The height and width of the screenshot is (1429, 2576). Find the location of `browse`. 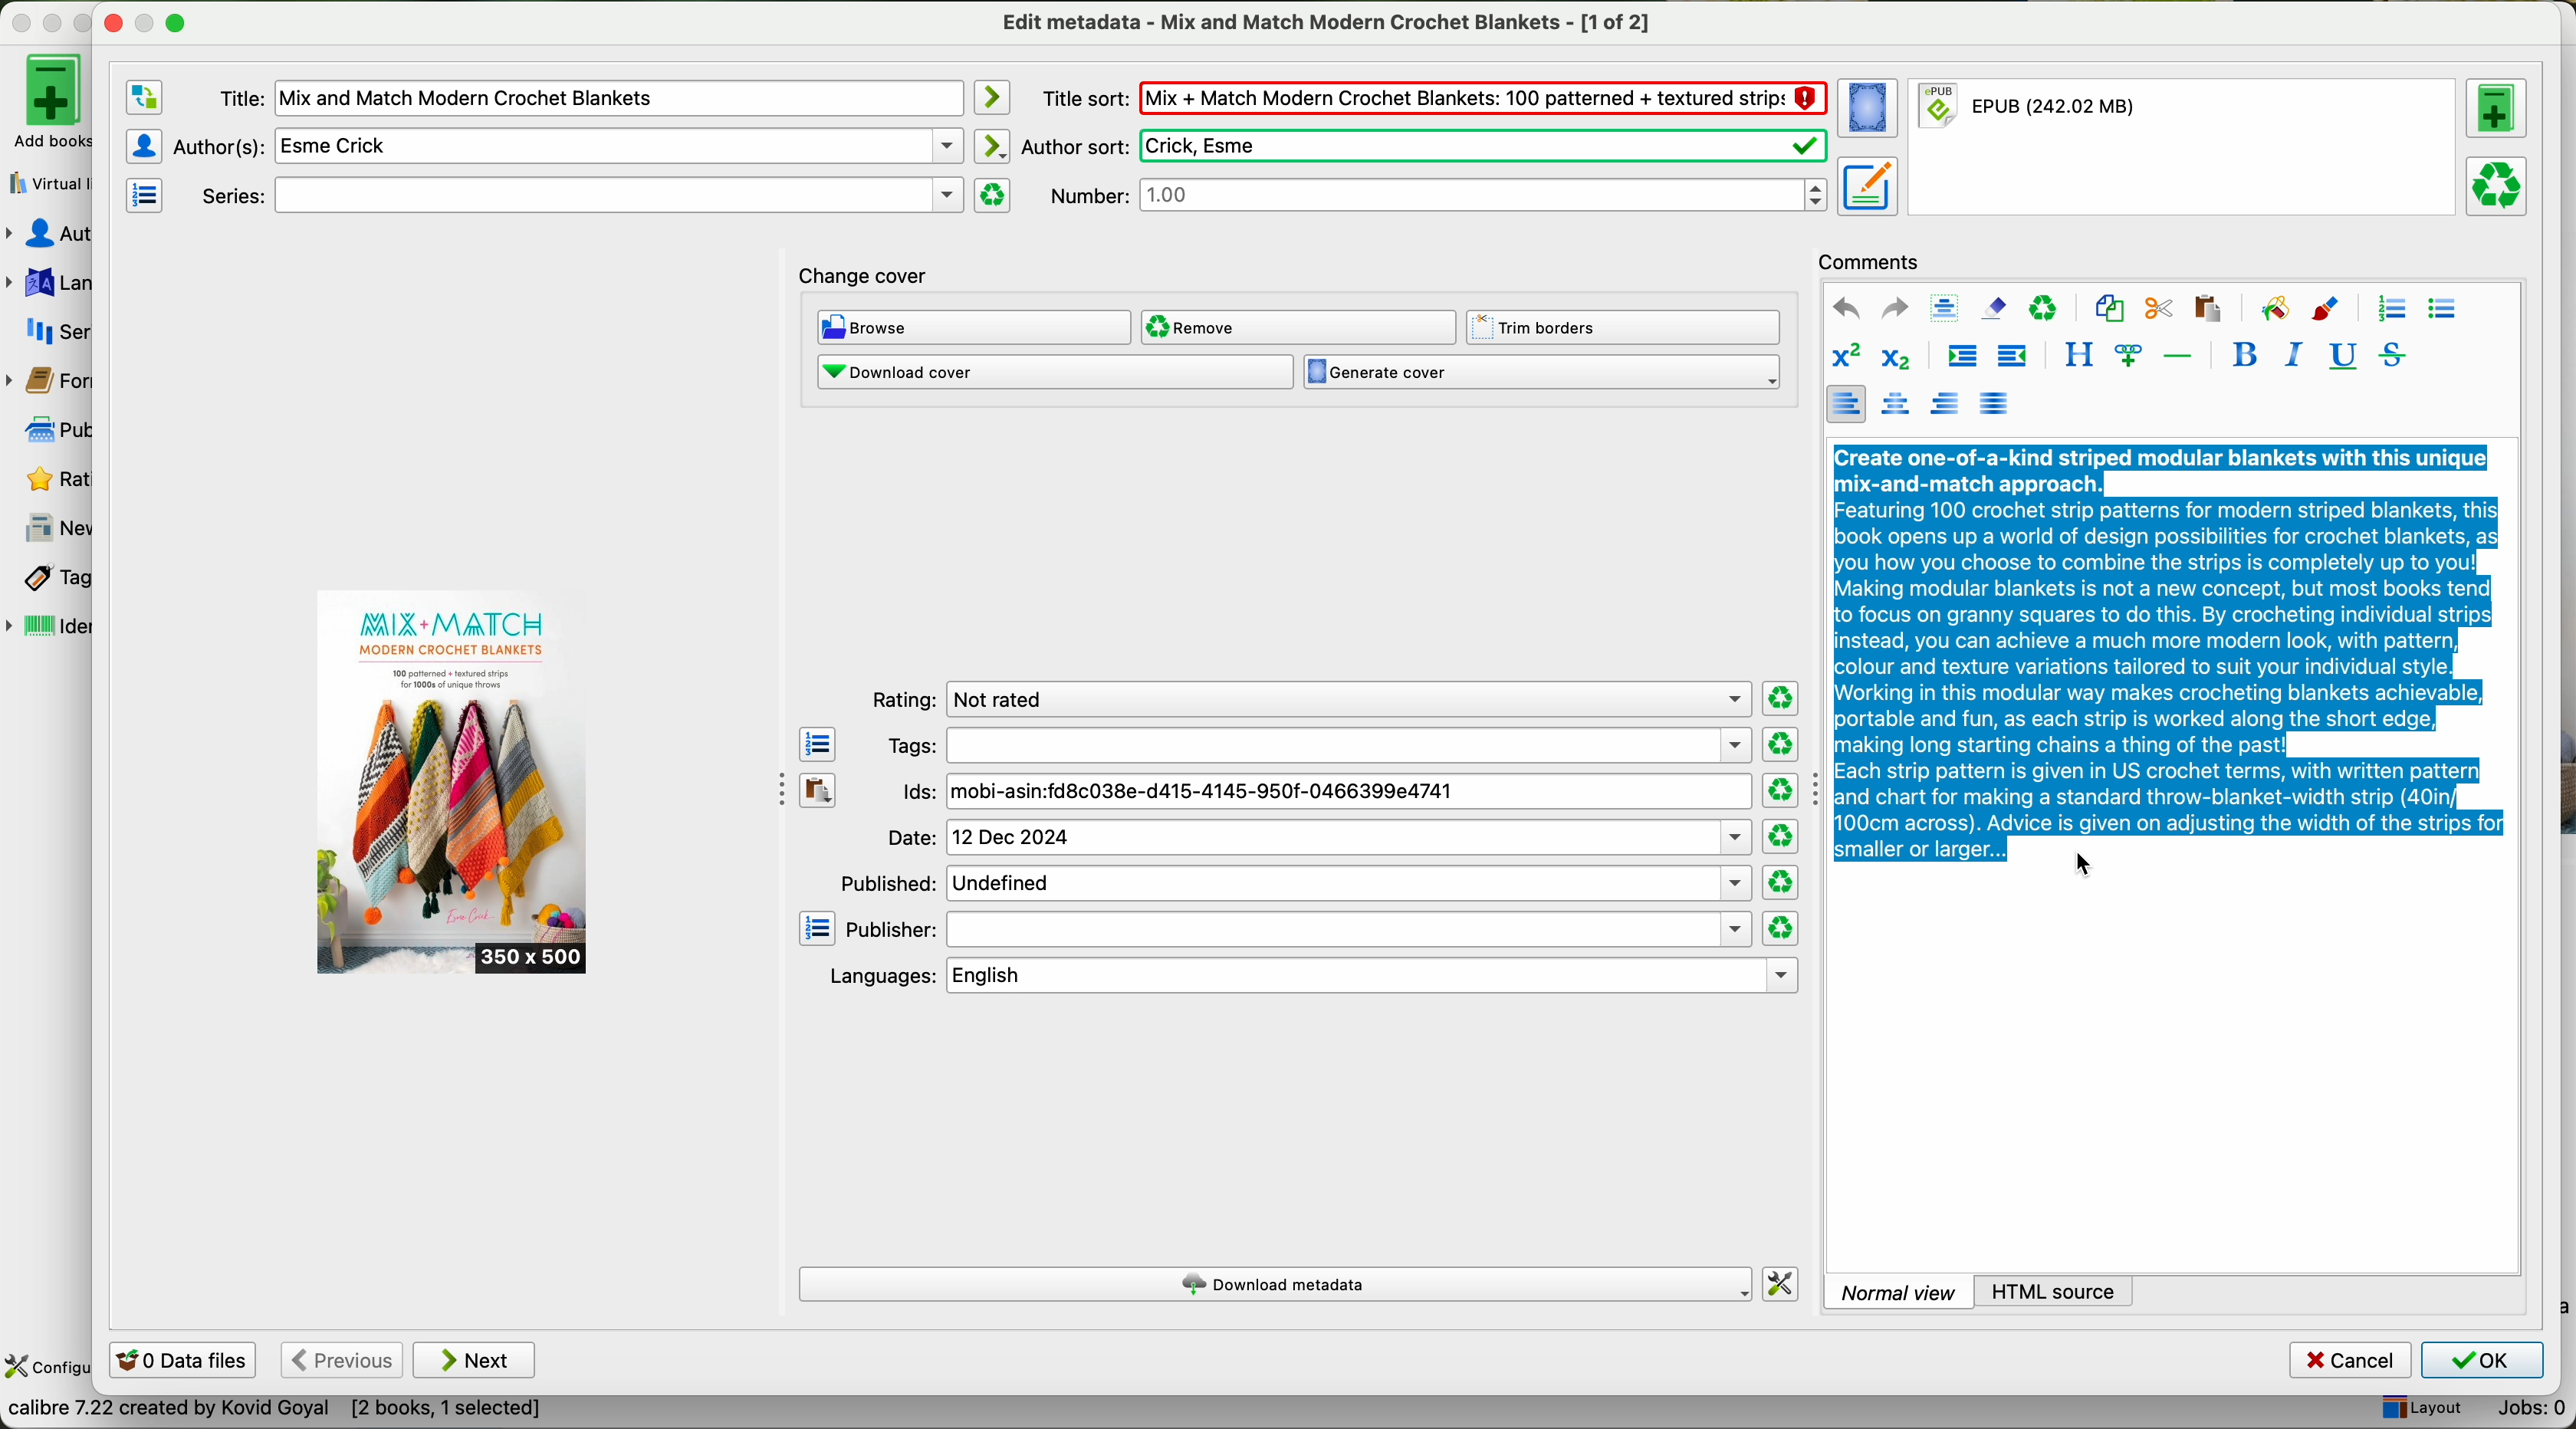

browse is located at coordinates (975, 329).